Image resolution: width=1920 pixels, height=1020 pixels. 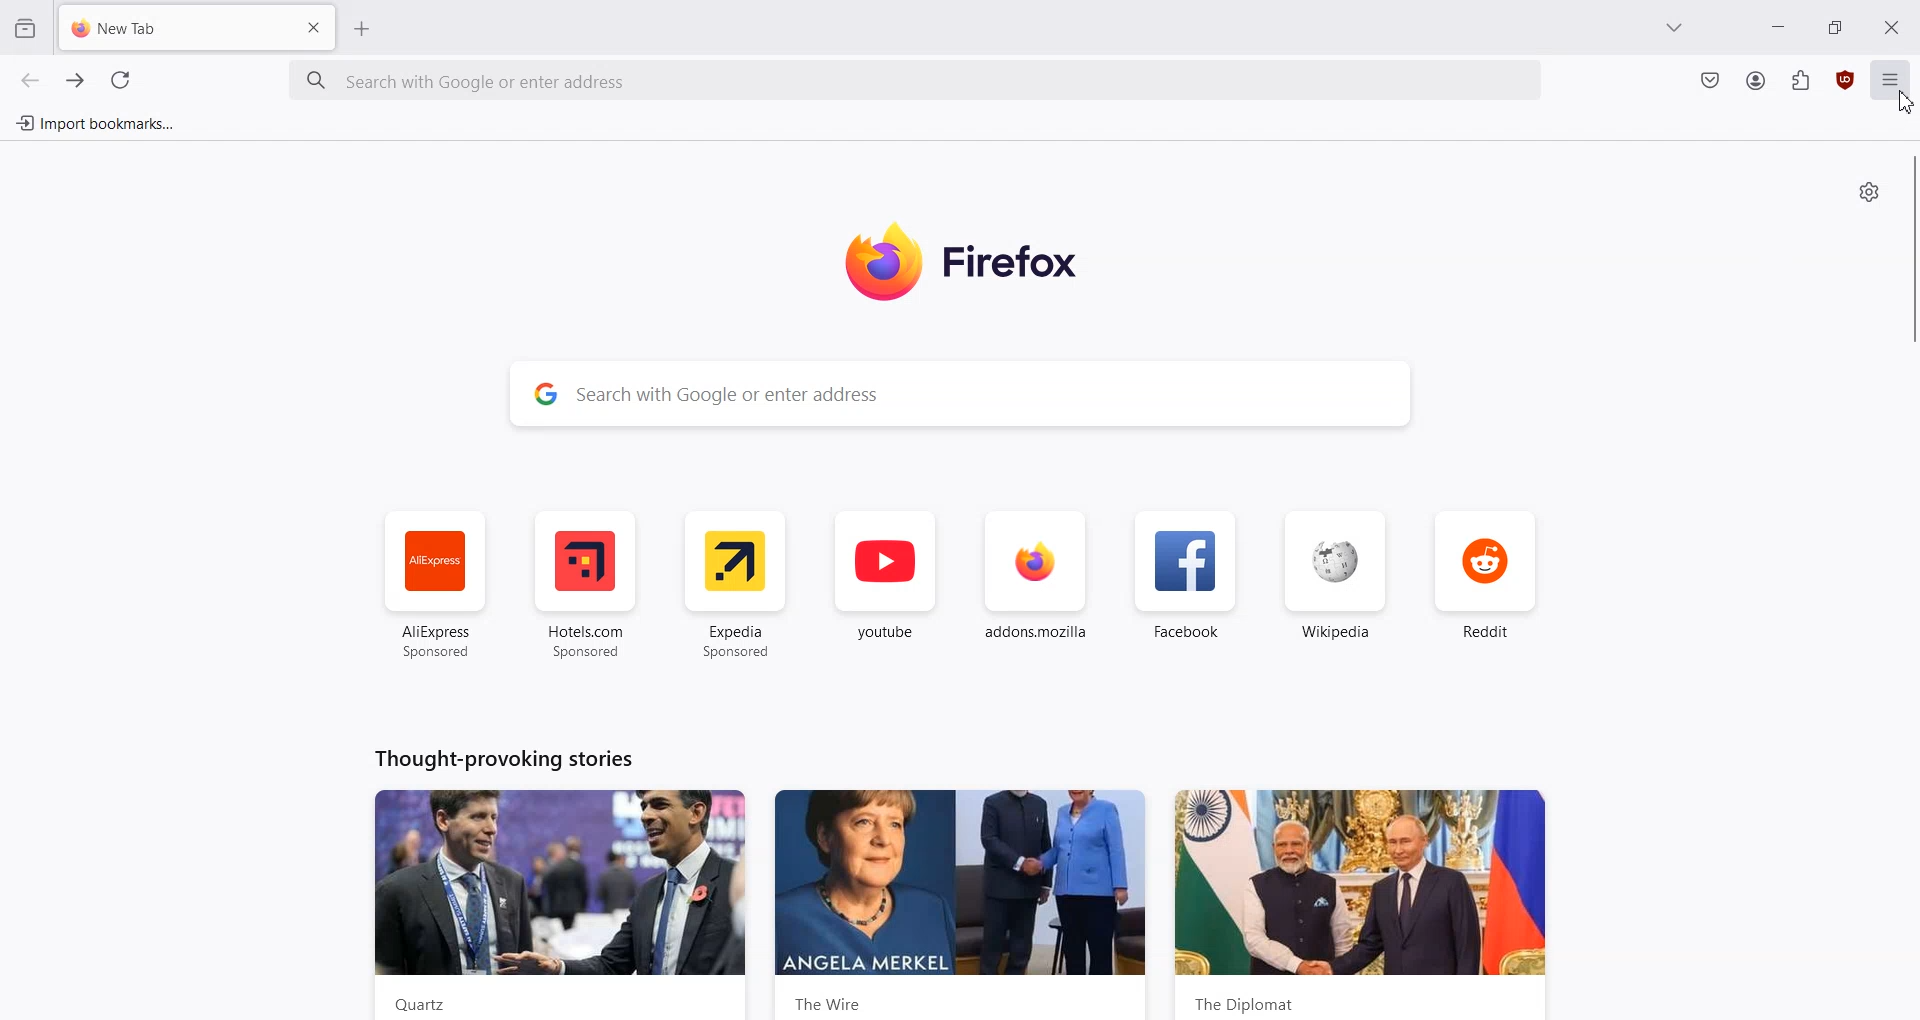 What do you see at coordinates (1187, 586) in the screenshot?
I see `Facebook` at bounding box center [1187, 586].